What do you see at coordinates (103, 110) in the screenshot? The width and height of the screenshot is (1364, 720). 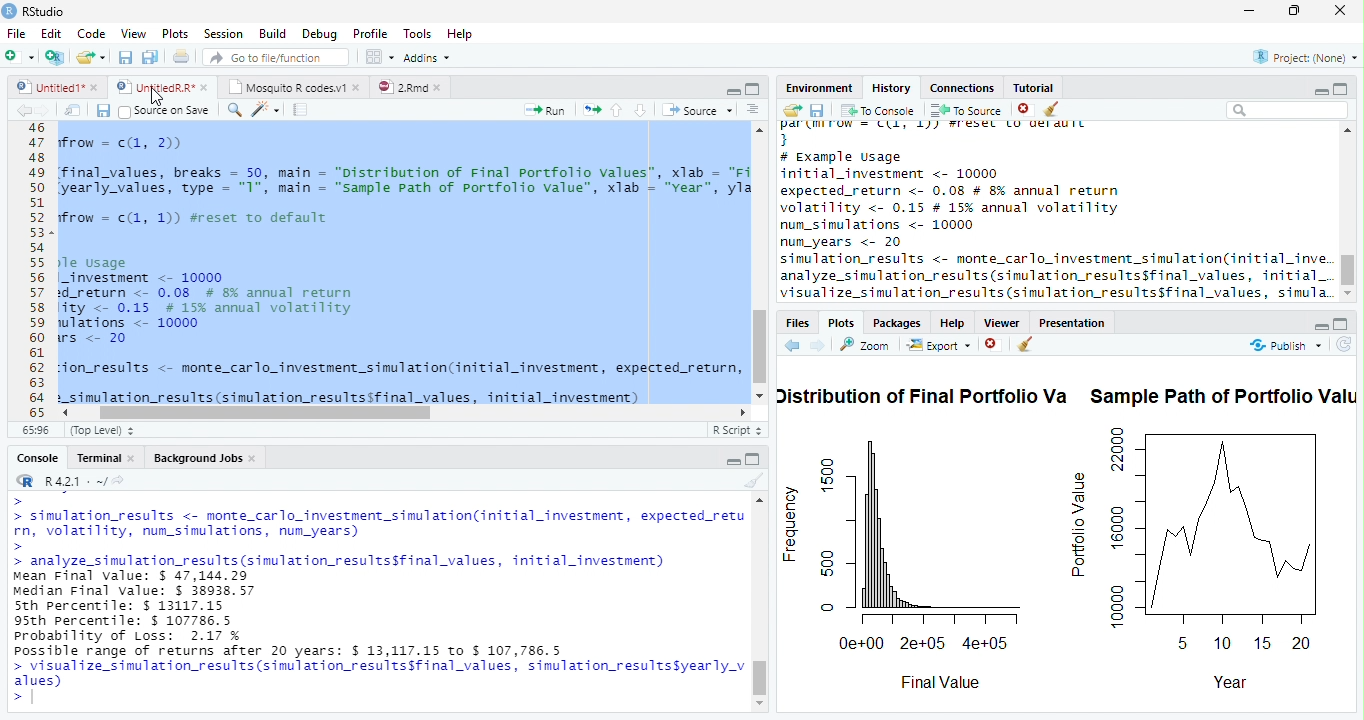 I see `Save` at bounding box center [103, 110].